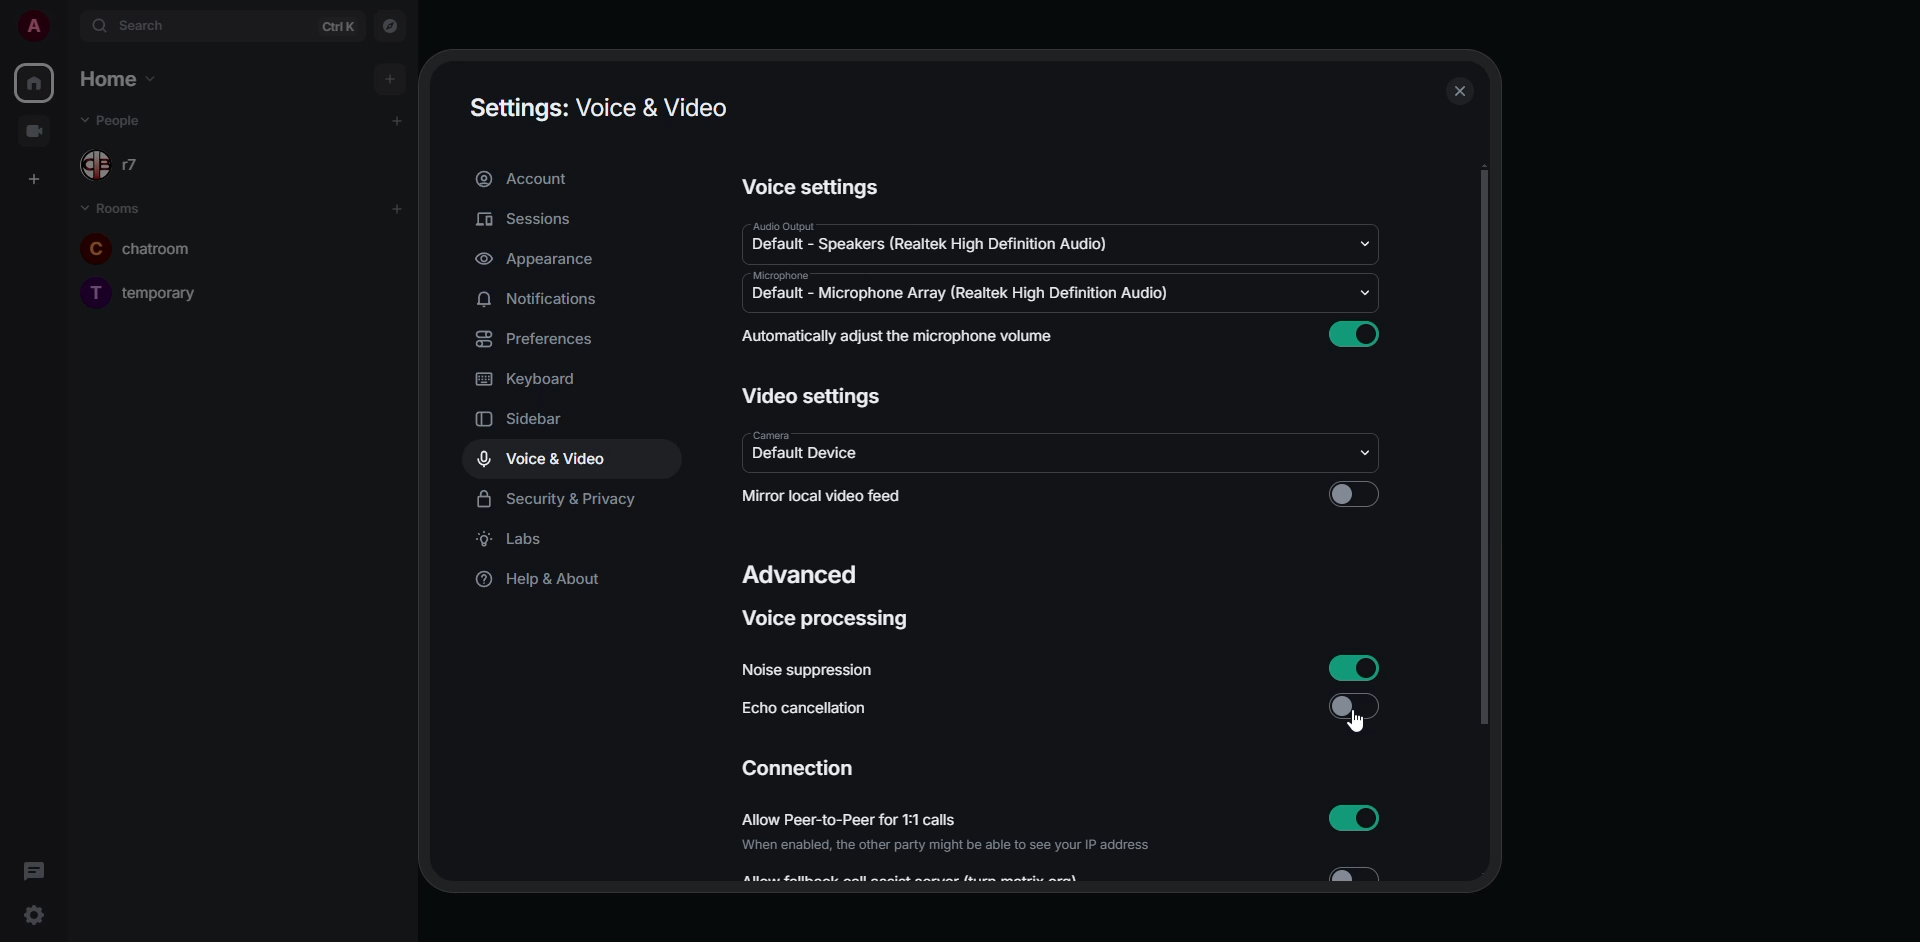 This screenshot has width=1920, height=942. I want to click on enabled, so click(1353, 335).